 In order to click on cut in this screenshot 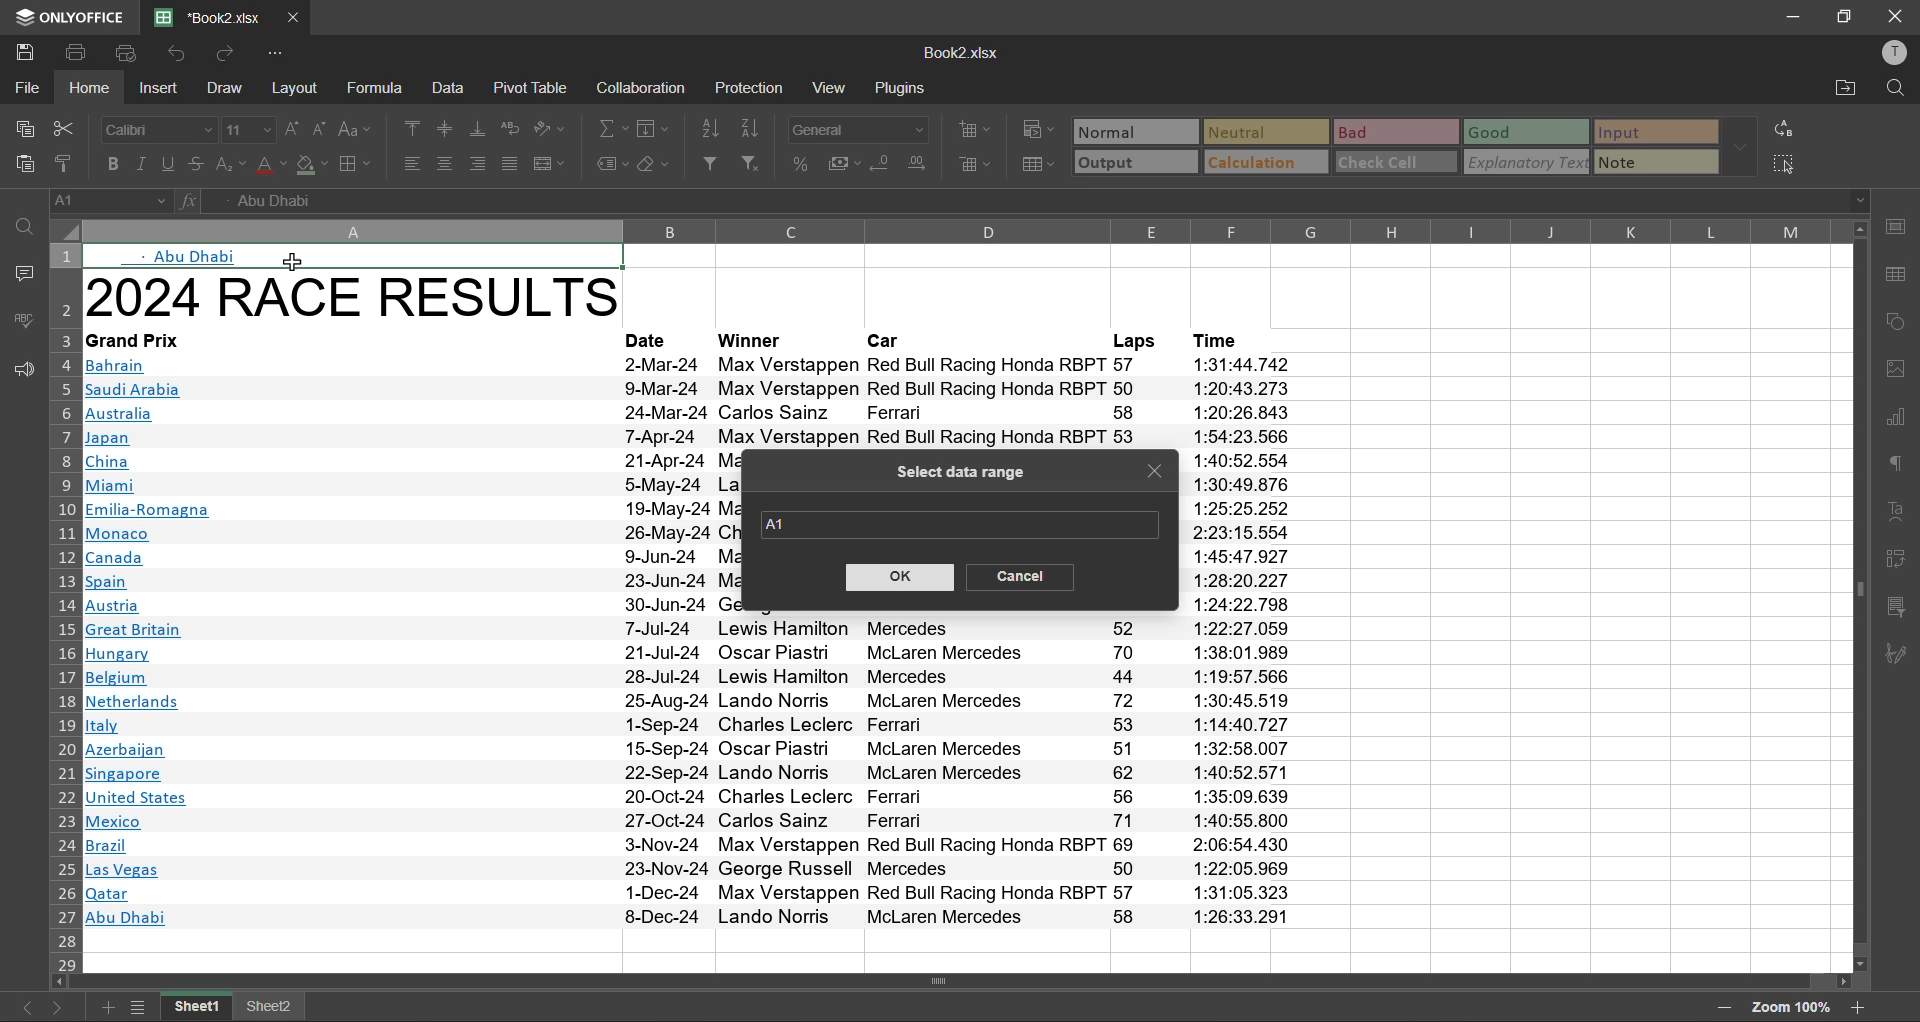, I will do `click(63, 128)`.